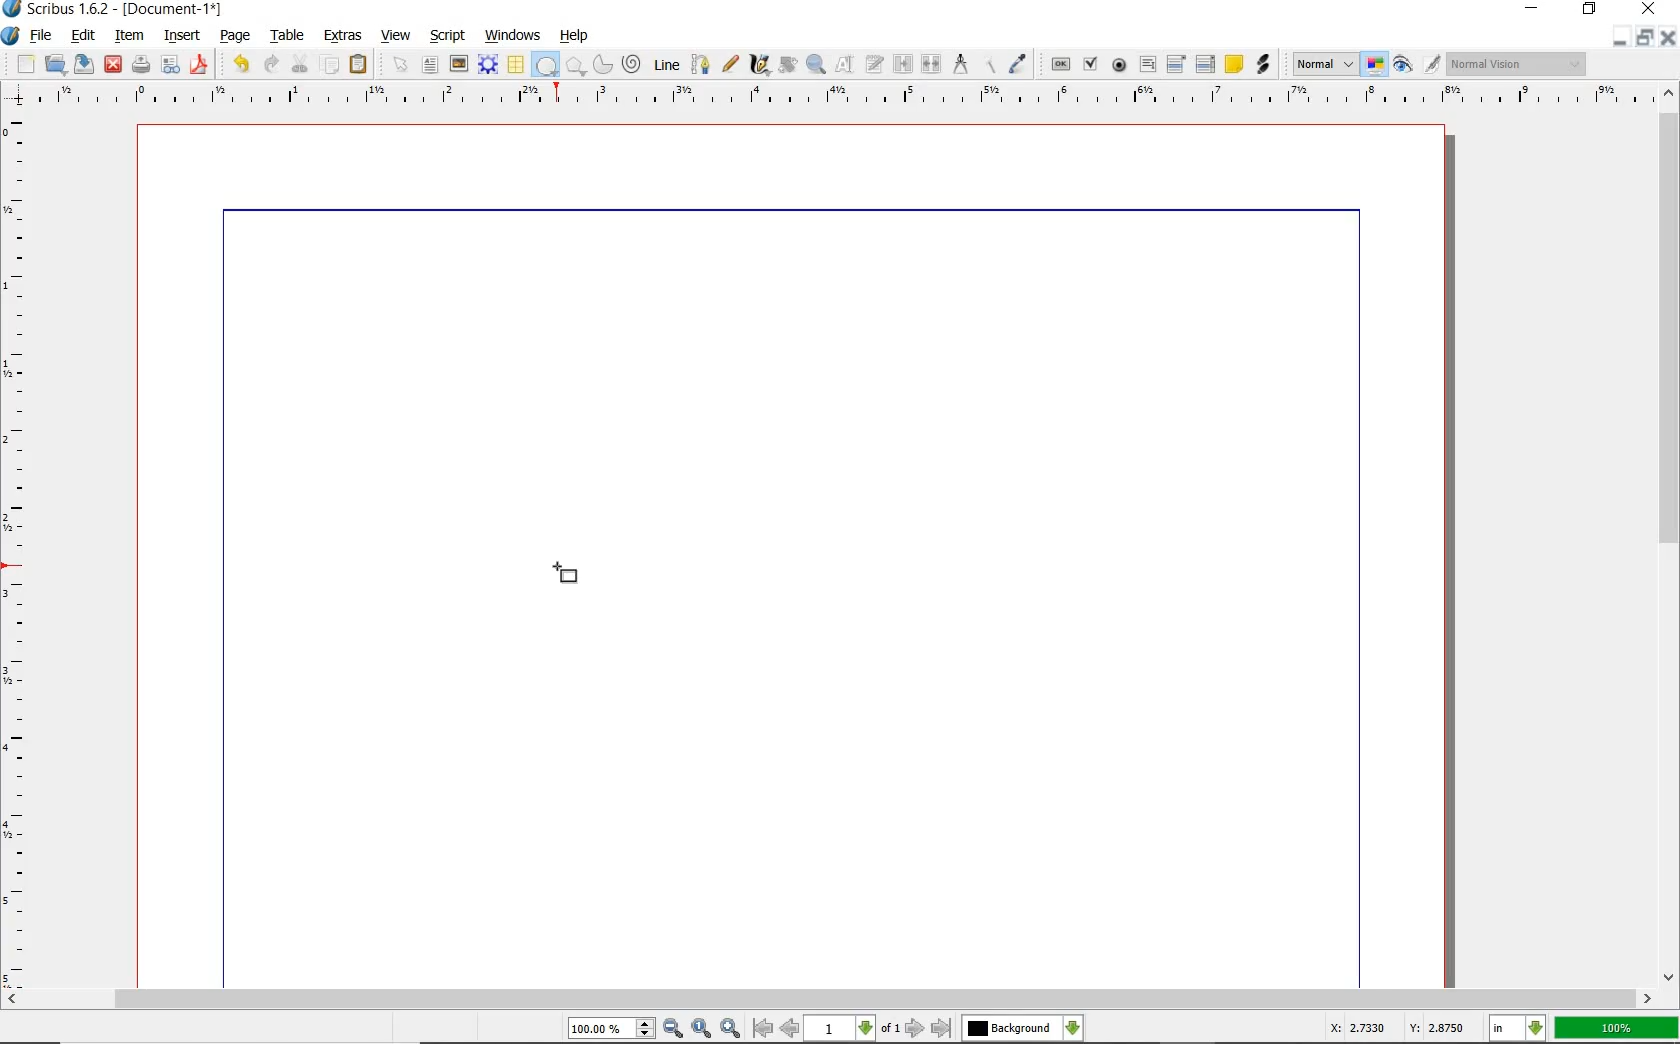 The height and width of the screenshot is (1044, 1680). Describe the element at coordinates (1668, 38) in the screenshot. I see `CLOSE` at that location.